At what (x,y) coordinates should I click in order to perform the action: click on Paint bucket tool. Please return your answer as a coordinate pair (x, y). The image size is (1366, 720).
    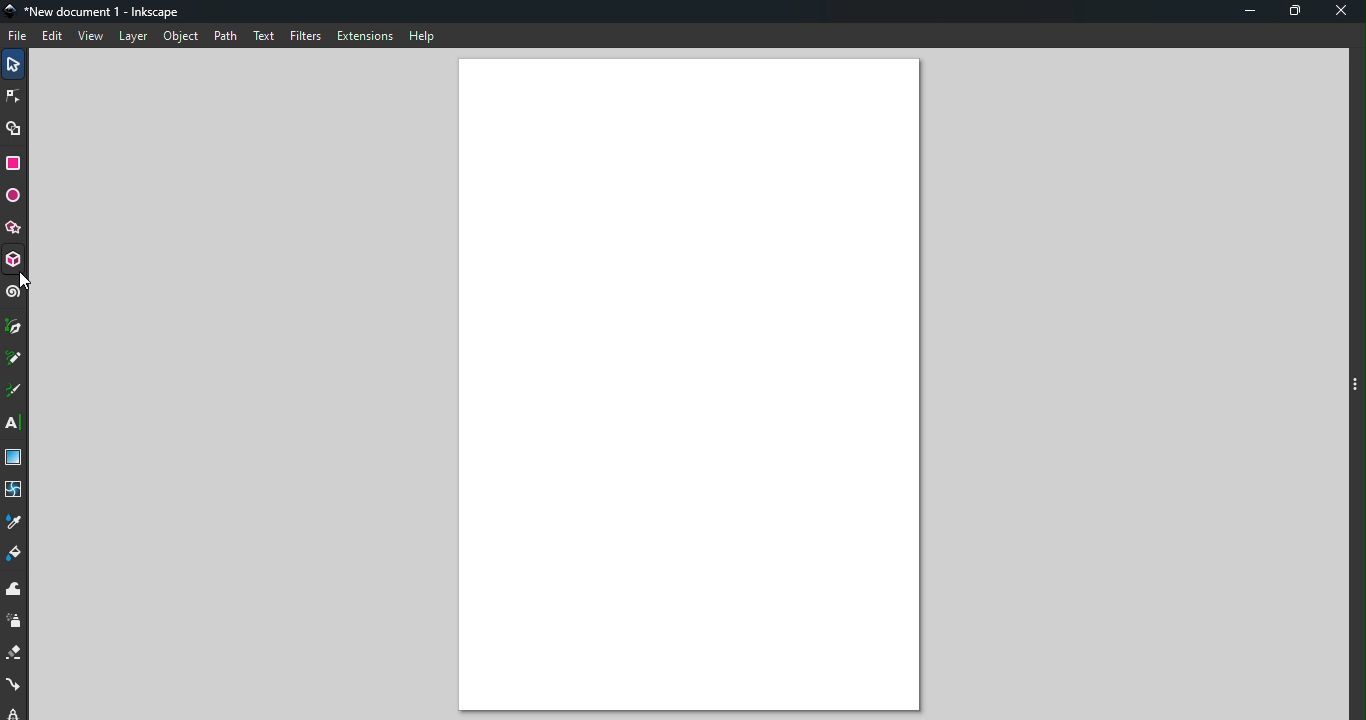
    Looking at the image, I should click on (13, 555).